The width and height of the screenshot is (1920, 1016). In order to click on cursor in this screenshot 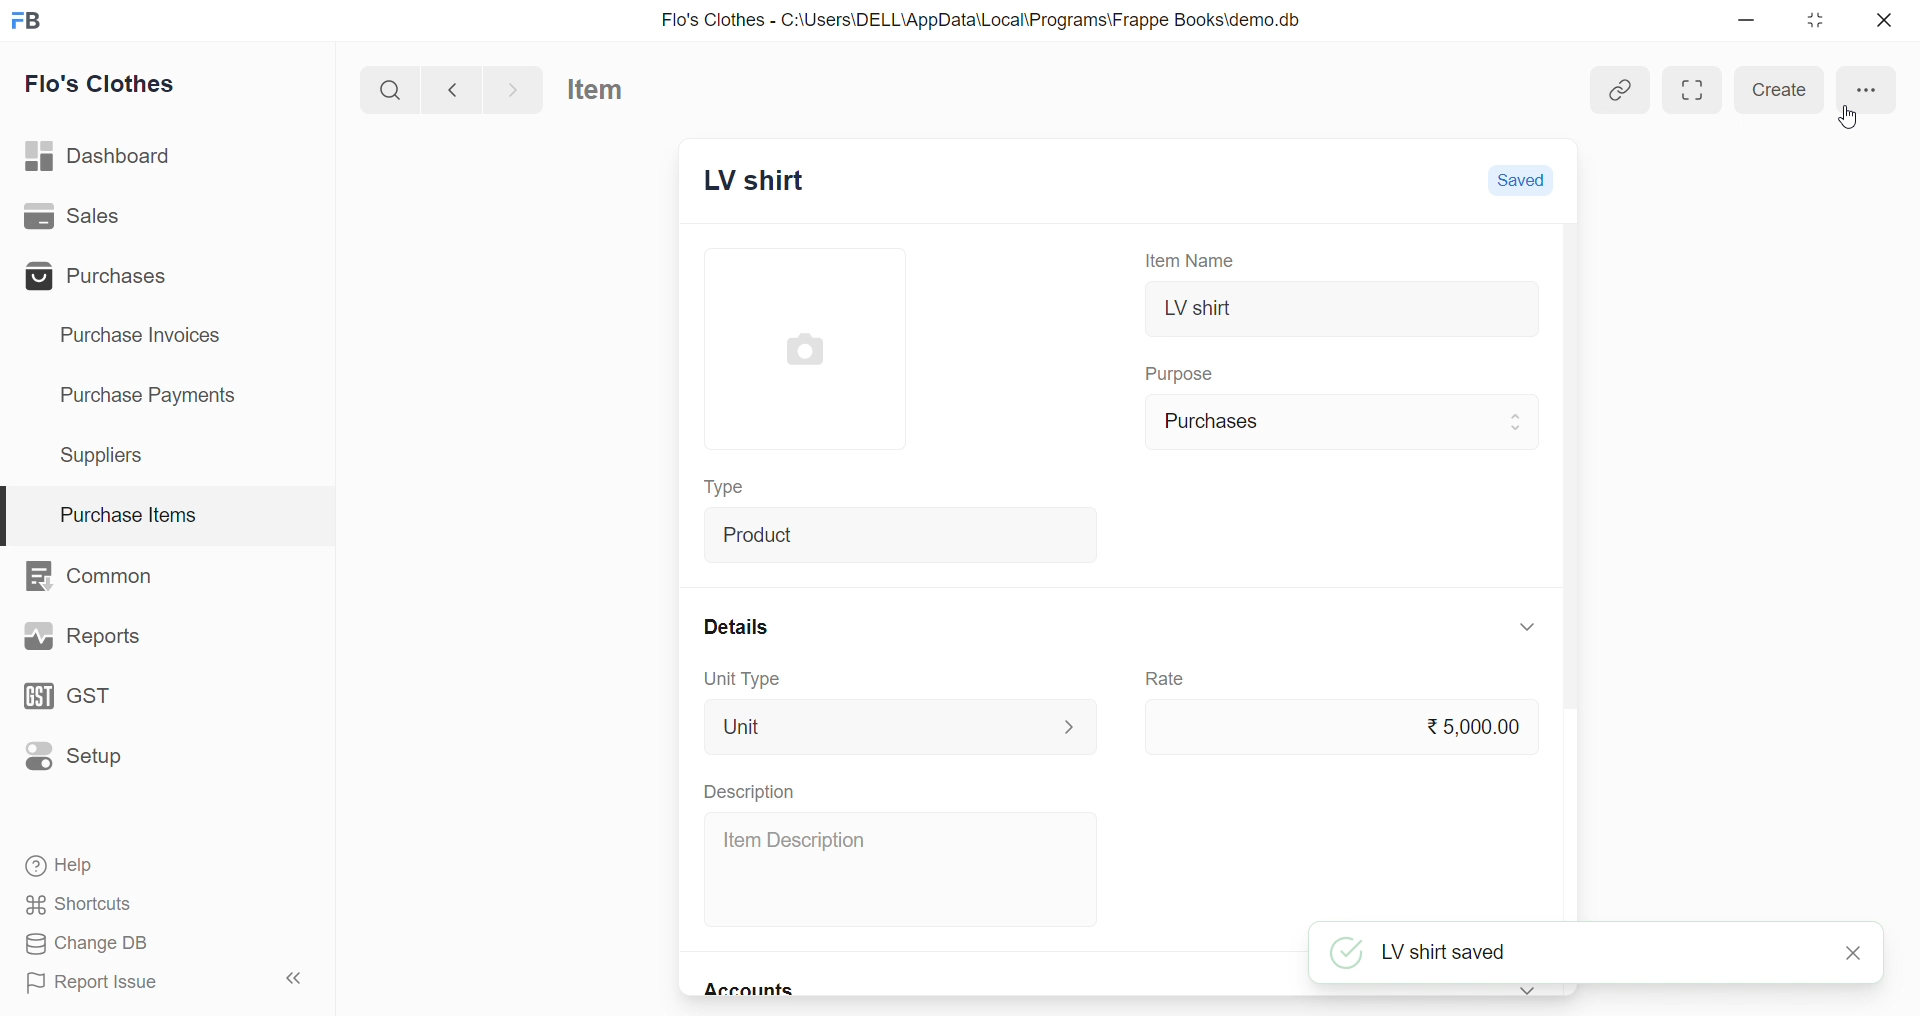, I will do `click(1847, 118)`.